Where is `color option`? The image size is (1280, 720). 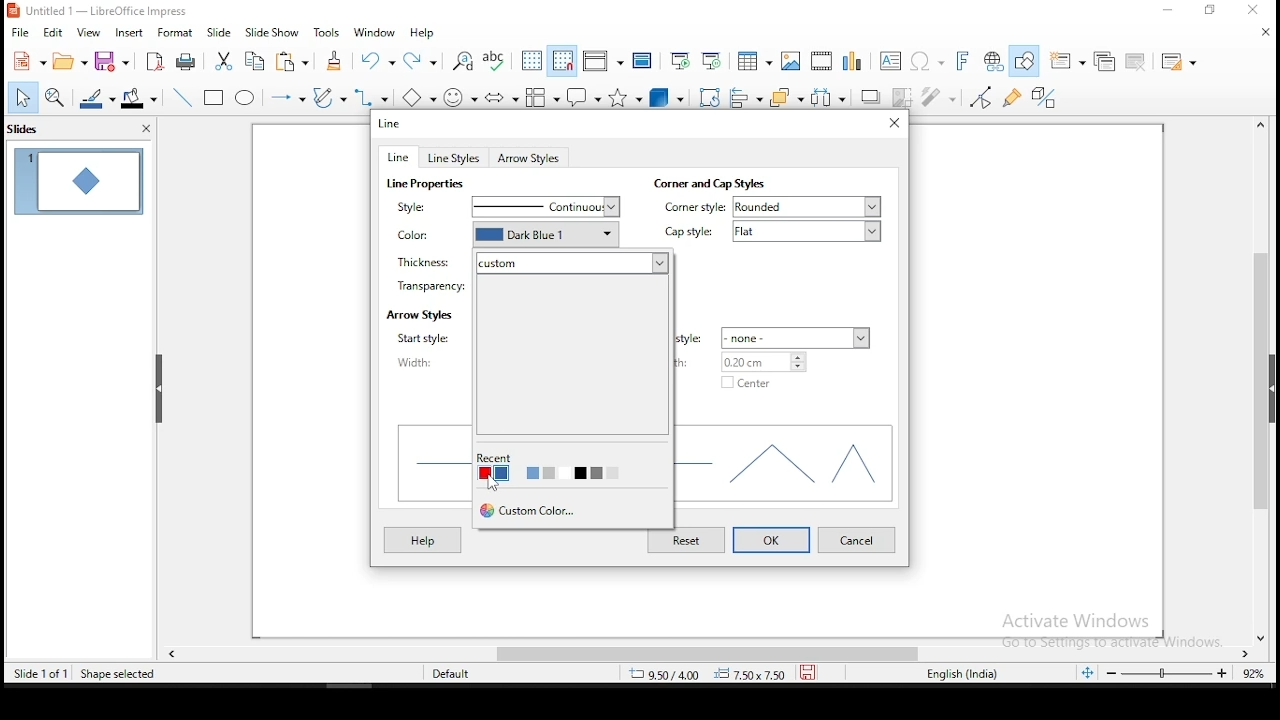
color option is located at coordinates (614, 473).